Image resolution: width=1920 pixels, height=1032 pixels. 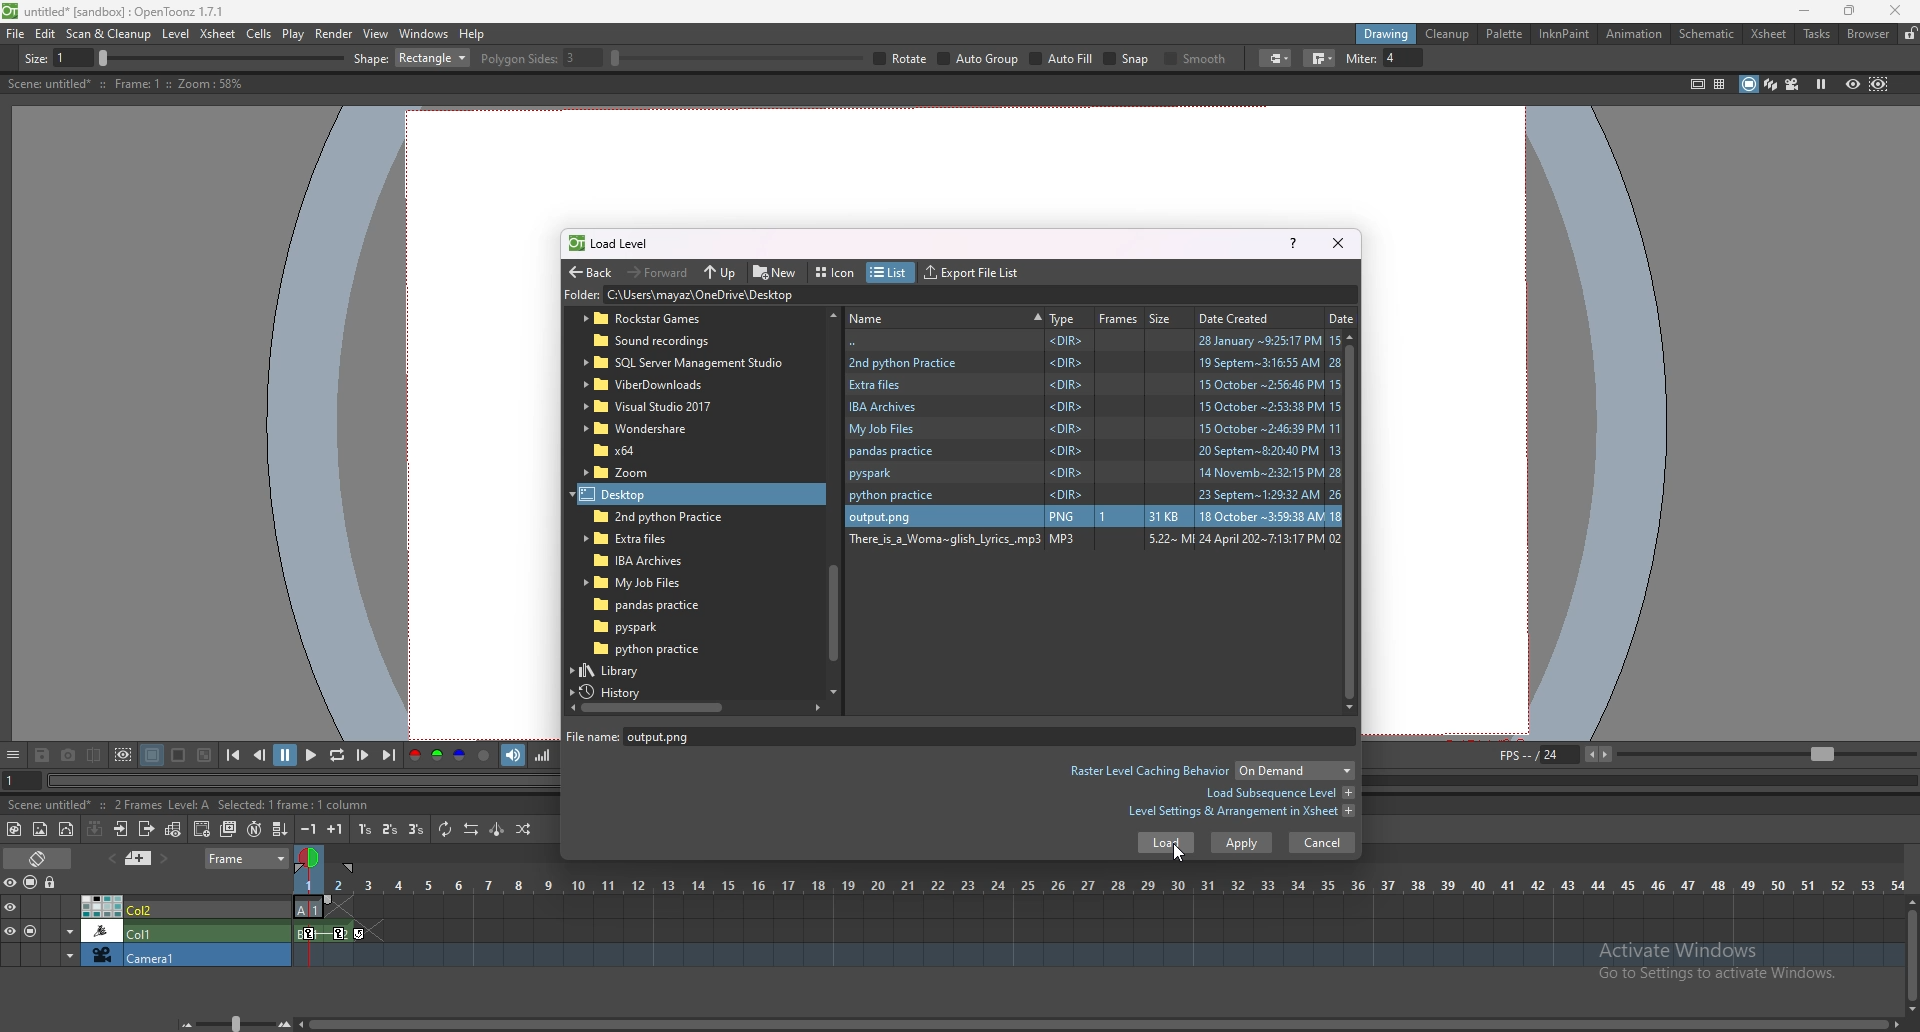 What do you see at coordinates (590, 273) in the screenshot?
I see `back` at bounding box center [590, 273].